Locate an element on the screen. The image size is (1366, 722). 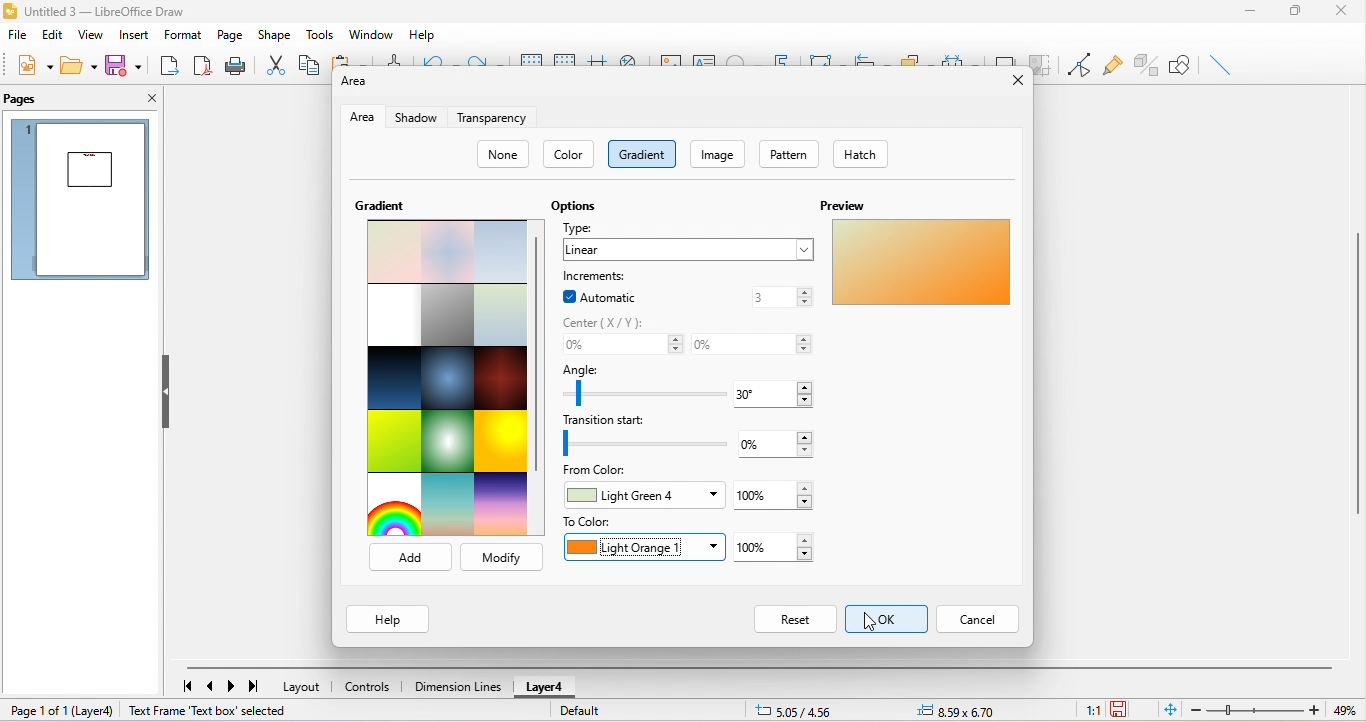
tools is located at coordinates (323, 36).